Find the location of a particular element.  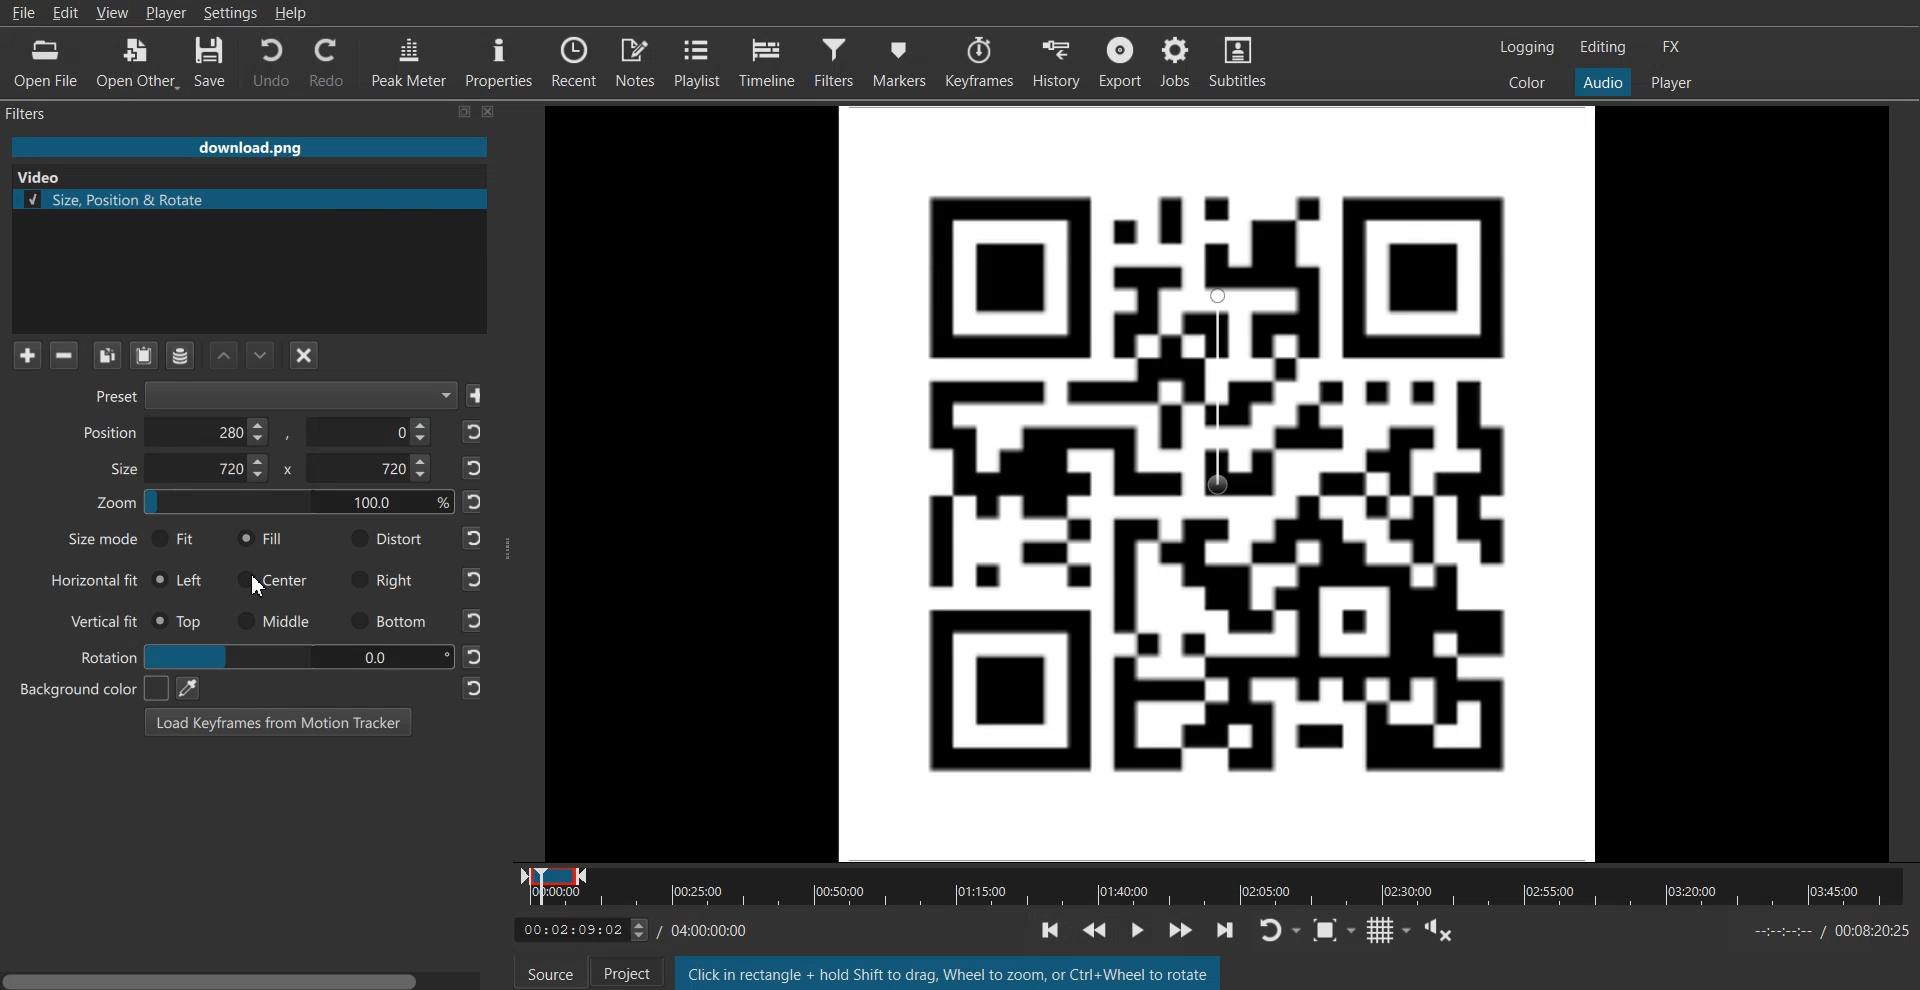

Maximize is located at coordinates (466, 112).